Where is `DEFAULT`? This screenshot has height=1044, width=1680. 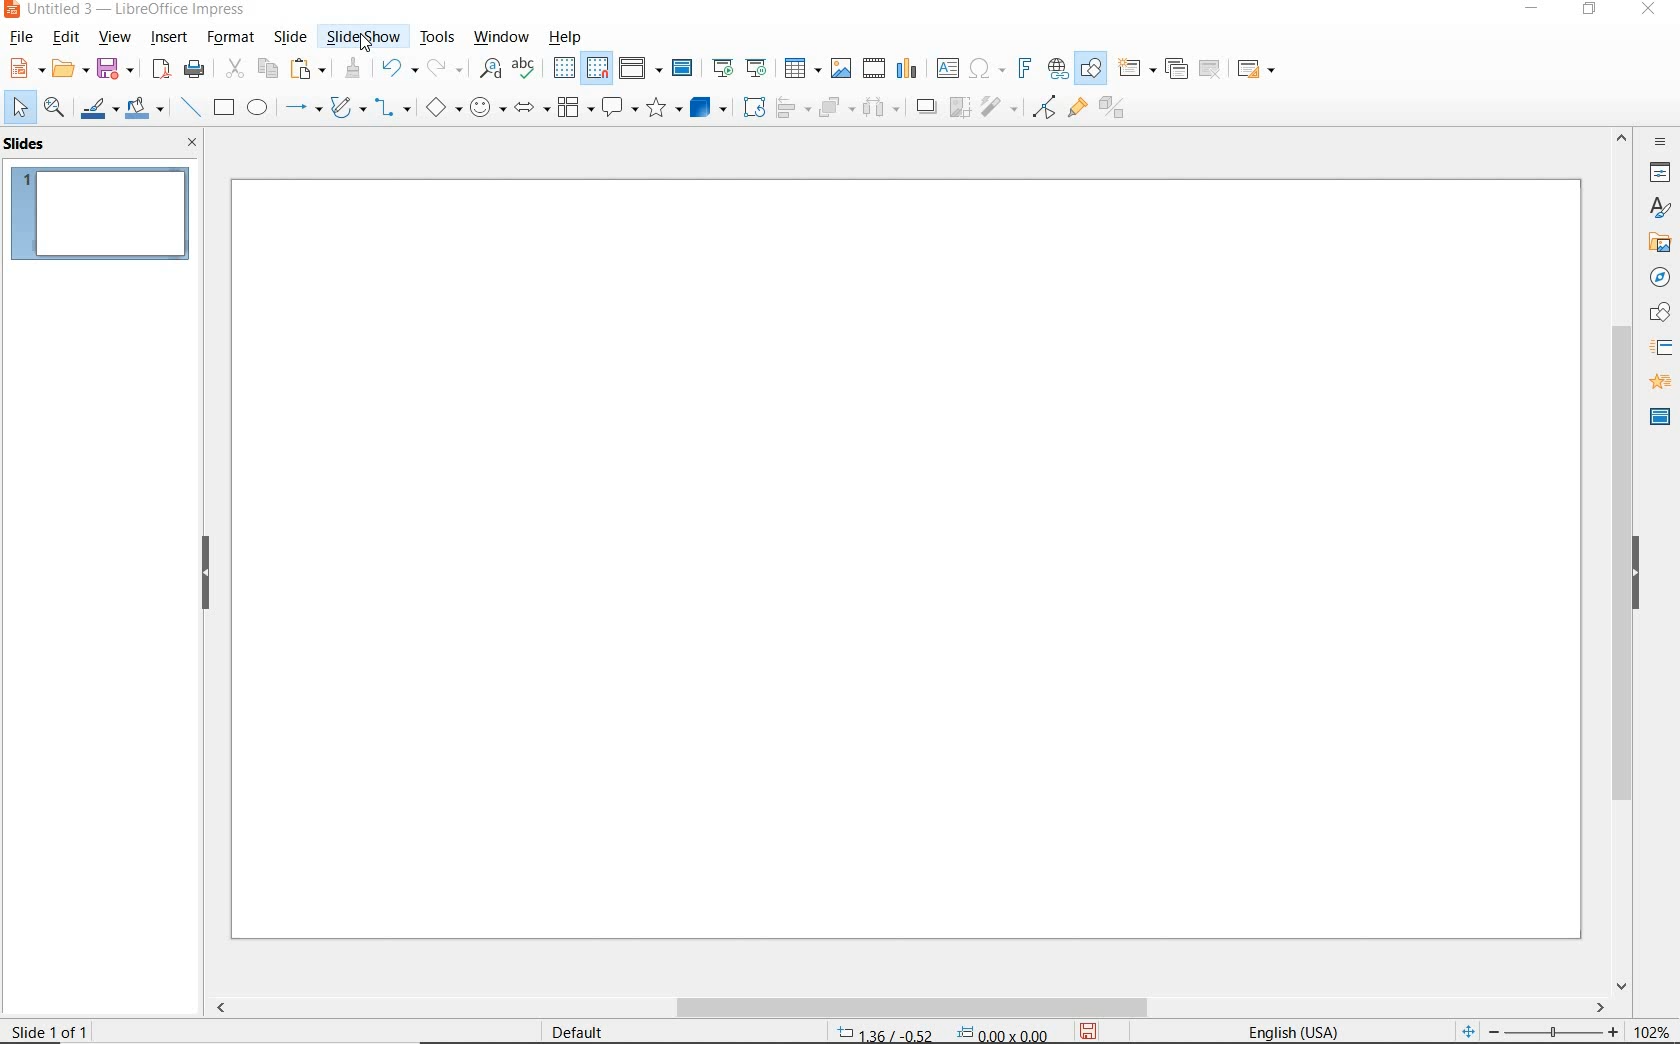
DEFAULT is located at coordinates (584, 1030).